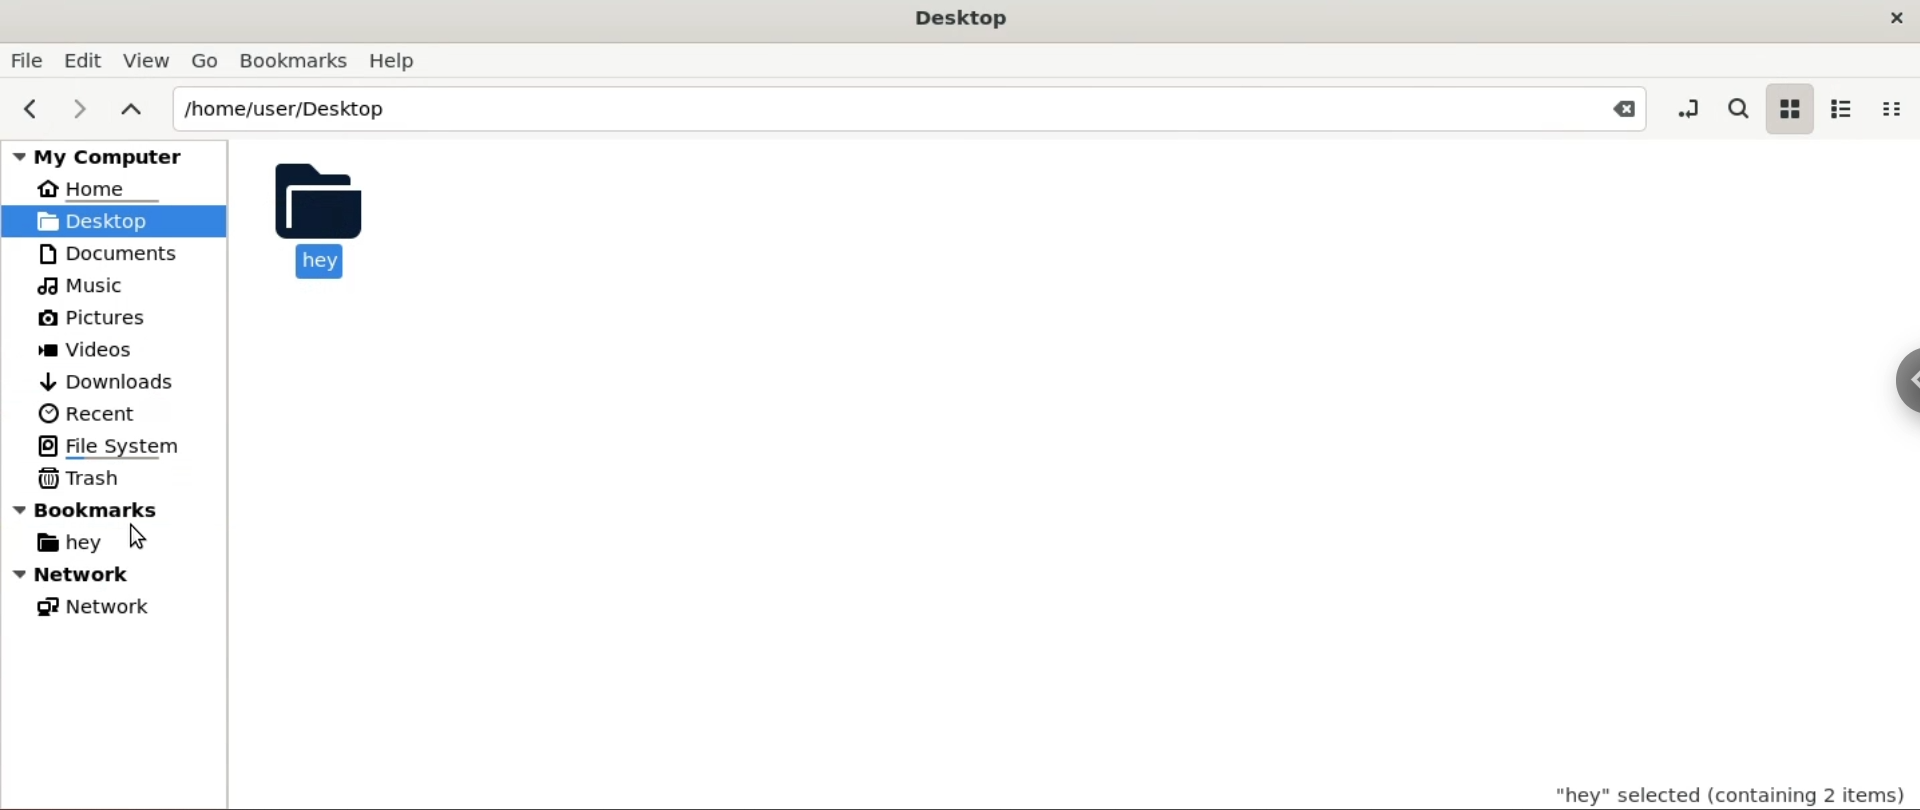 This screenshot has height=810, width=1920. What do you see at coordinates (205, 60) in the screenshot?
I see `Go ` at bounding box center [205, 60].